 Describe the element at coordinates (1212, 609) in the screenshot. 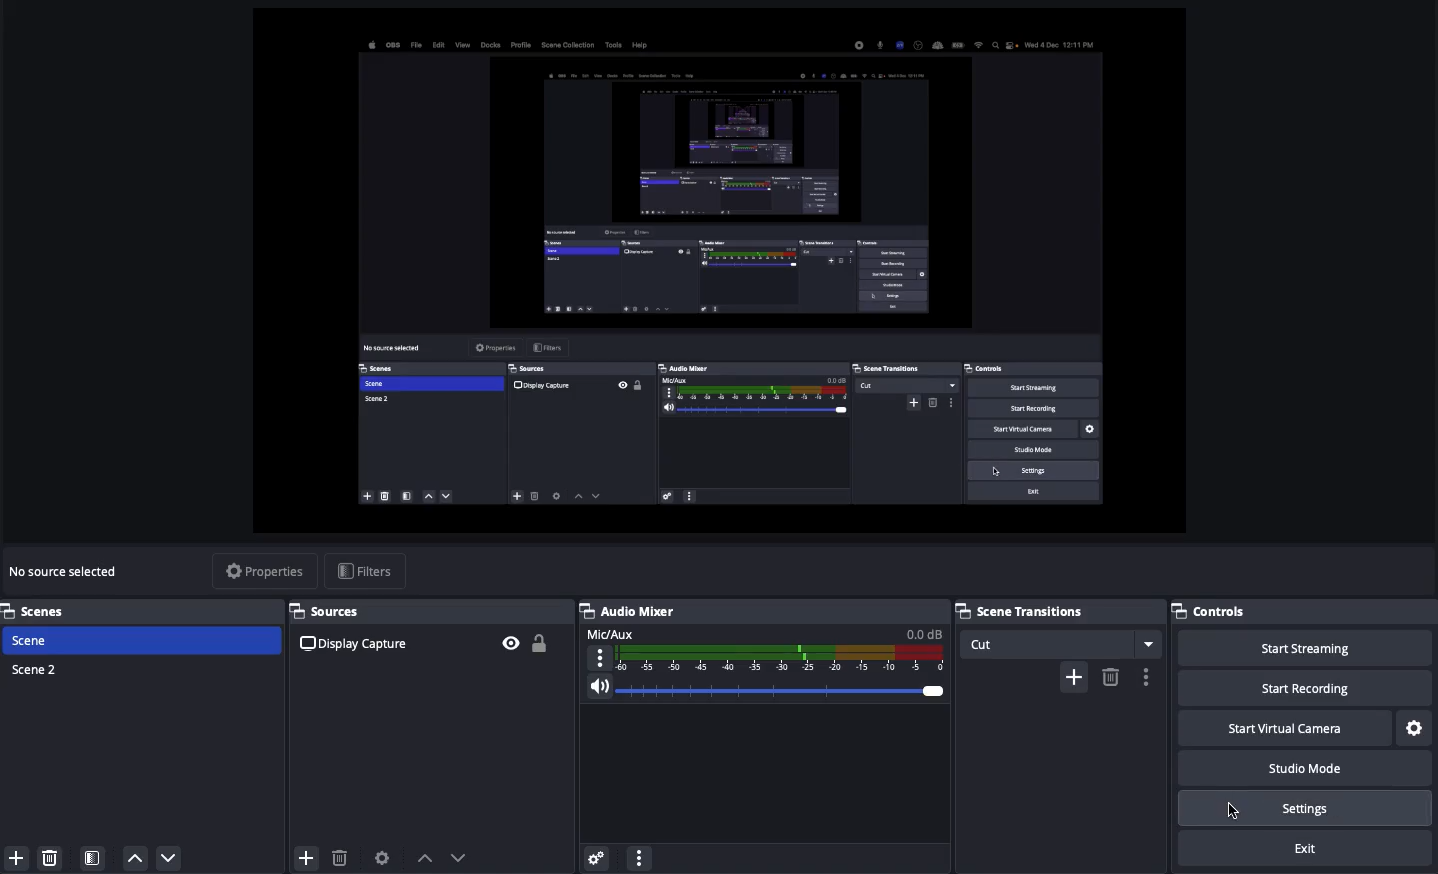

I see `Controls` at that location.